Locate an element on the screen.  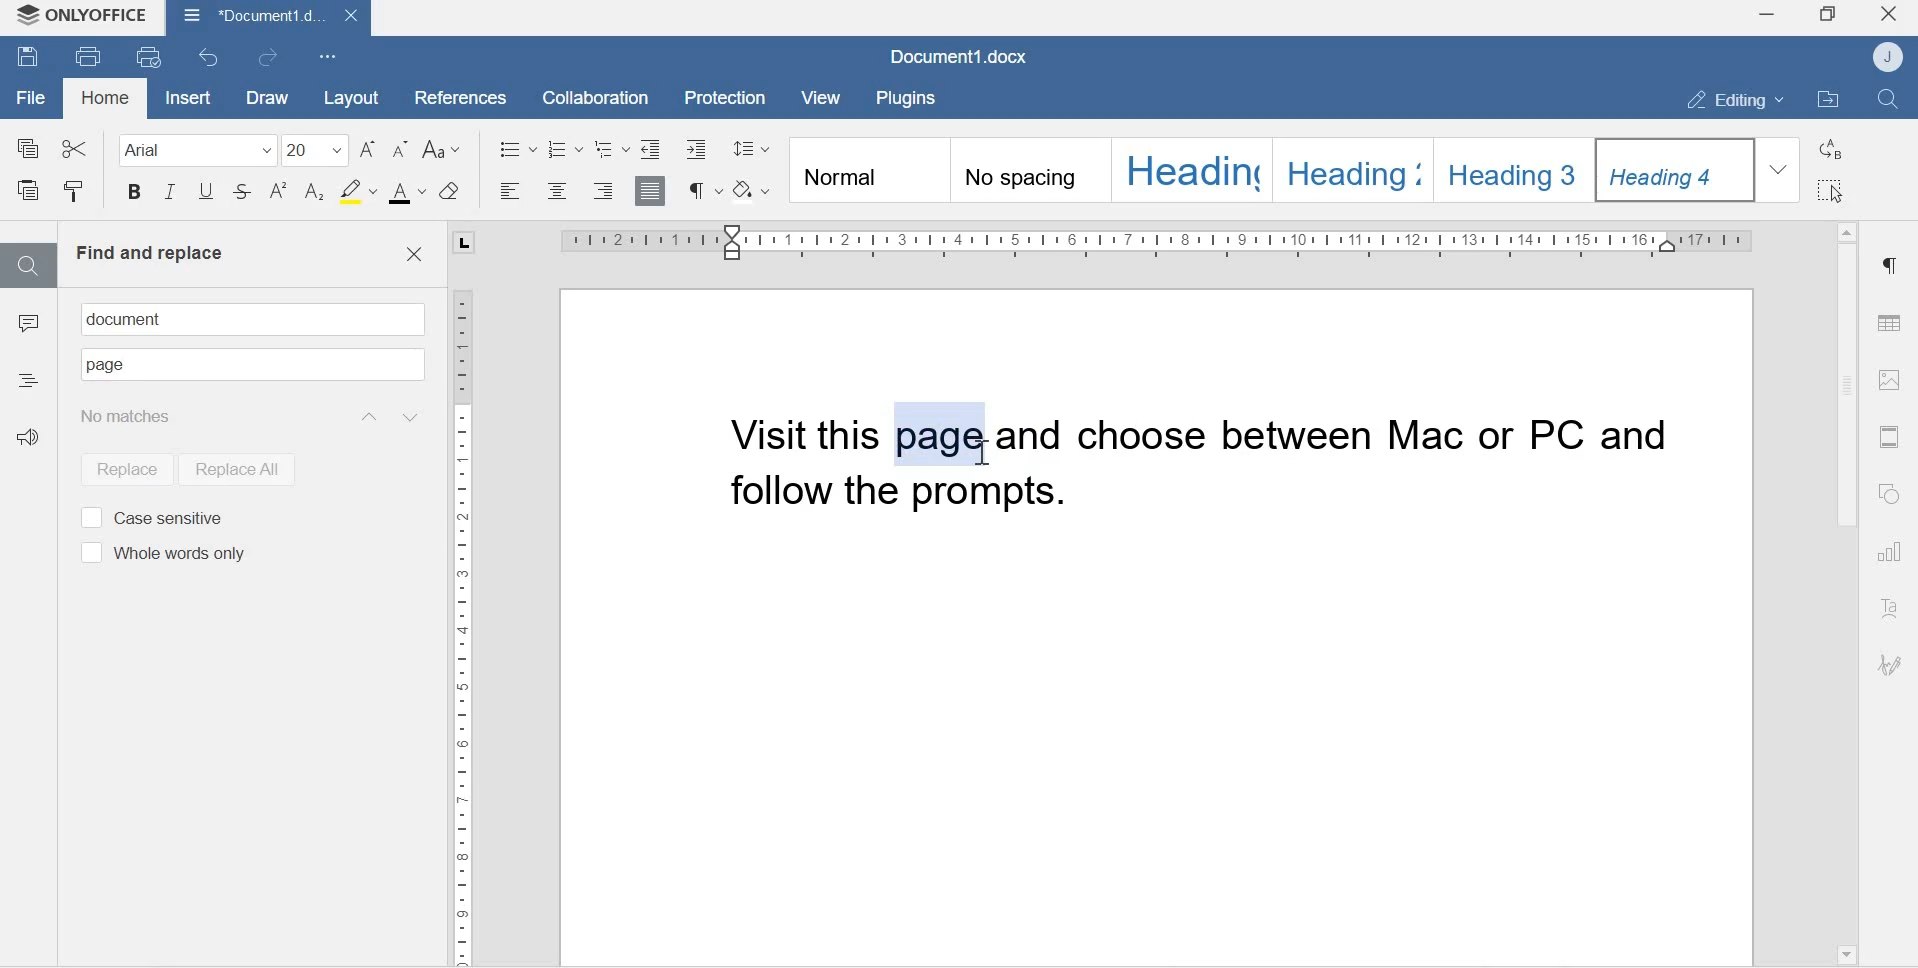
Header & Footer is located at coordinates (1889, 436).